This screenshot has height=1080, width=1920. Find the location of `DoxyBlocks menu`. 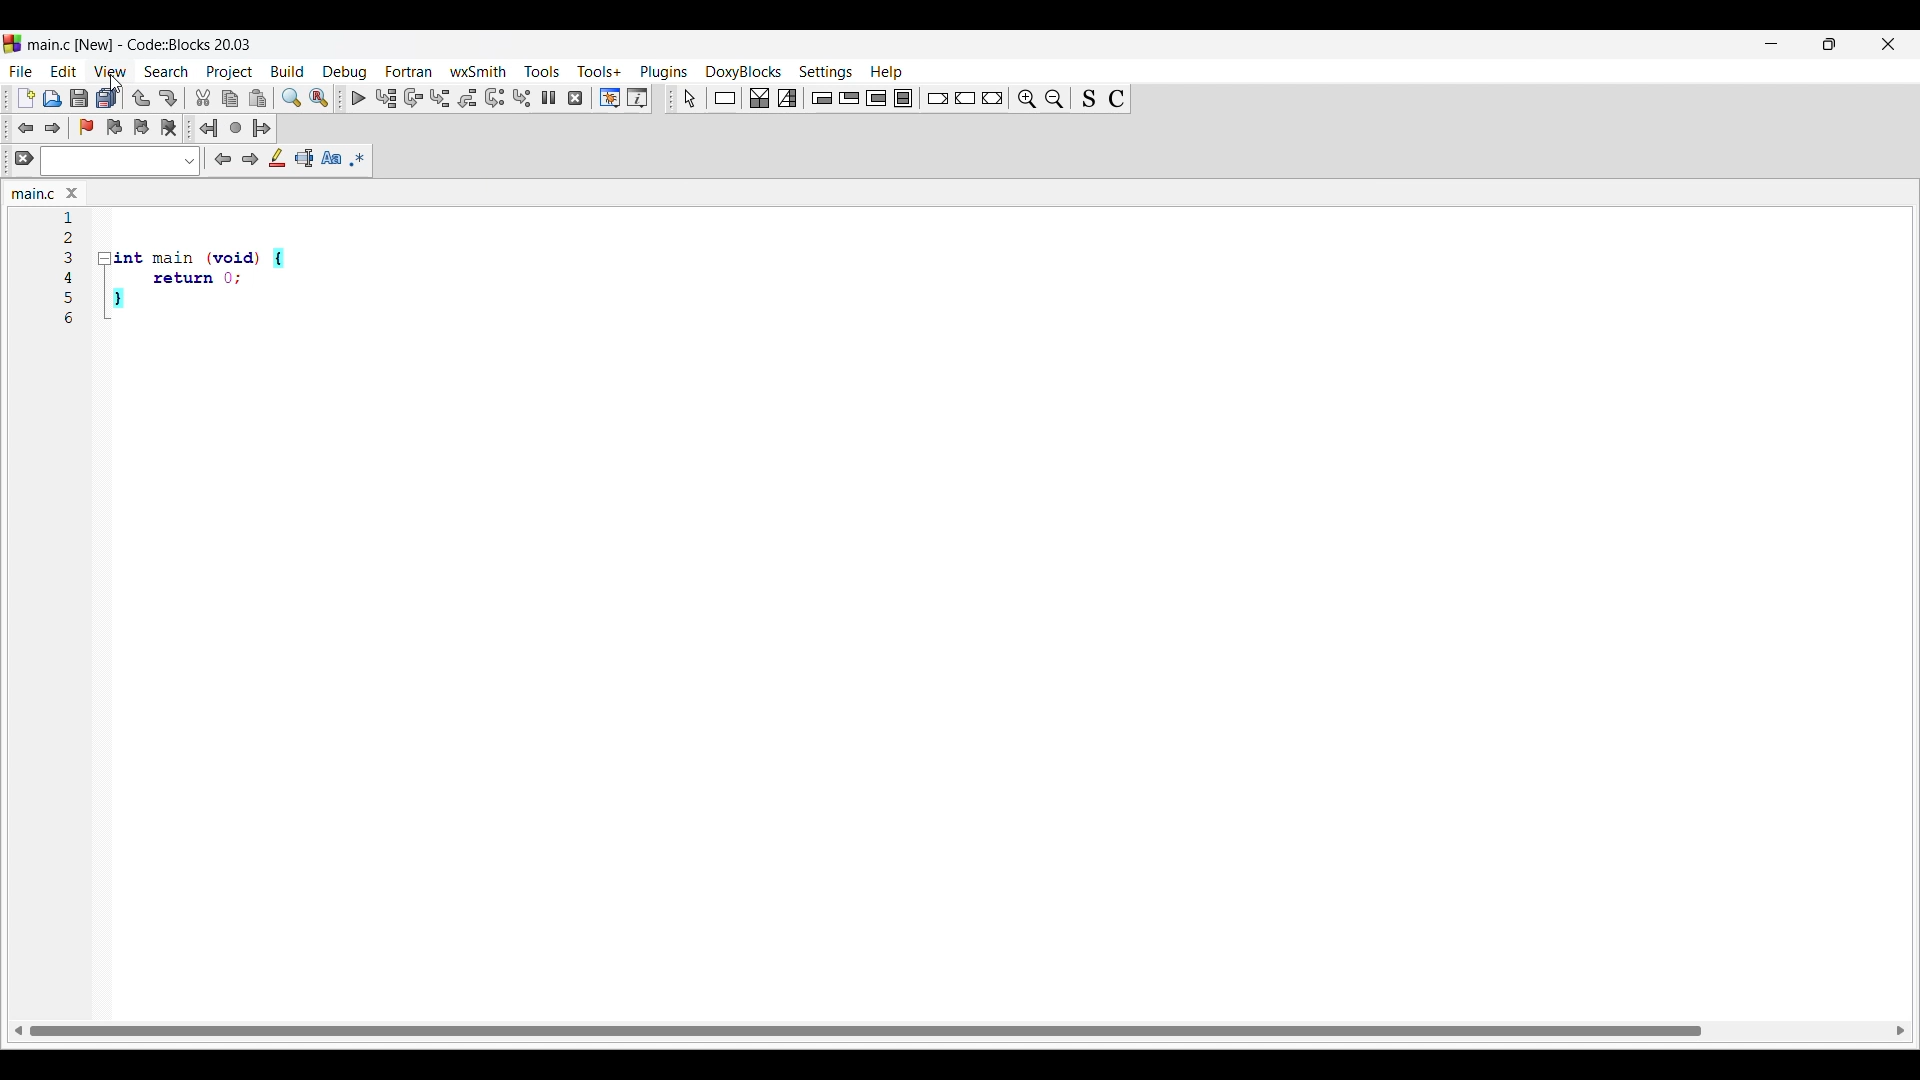

DoxyBlocks menu is located at coordinates (743, 72).